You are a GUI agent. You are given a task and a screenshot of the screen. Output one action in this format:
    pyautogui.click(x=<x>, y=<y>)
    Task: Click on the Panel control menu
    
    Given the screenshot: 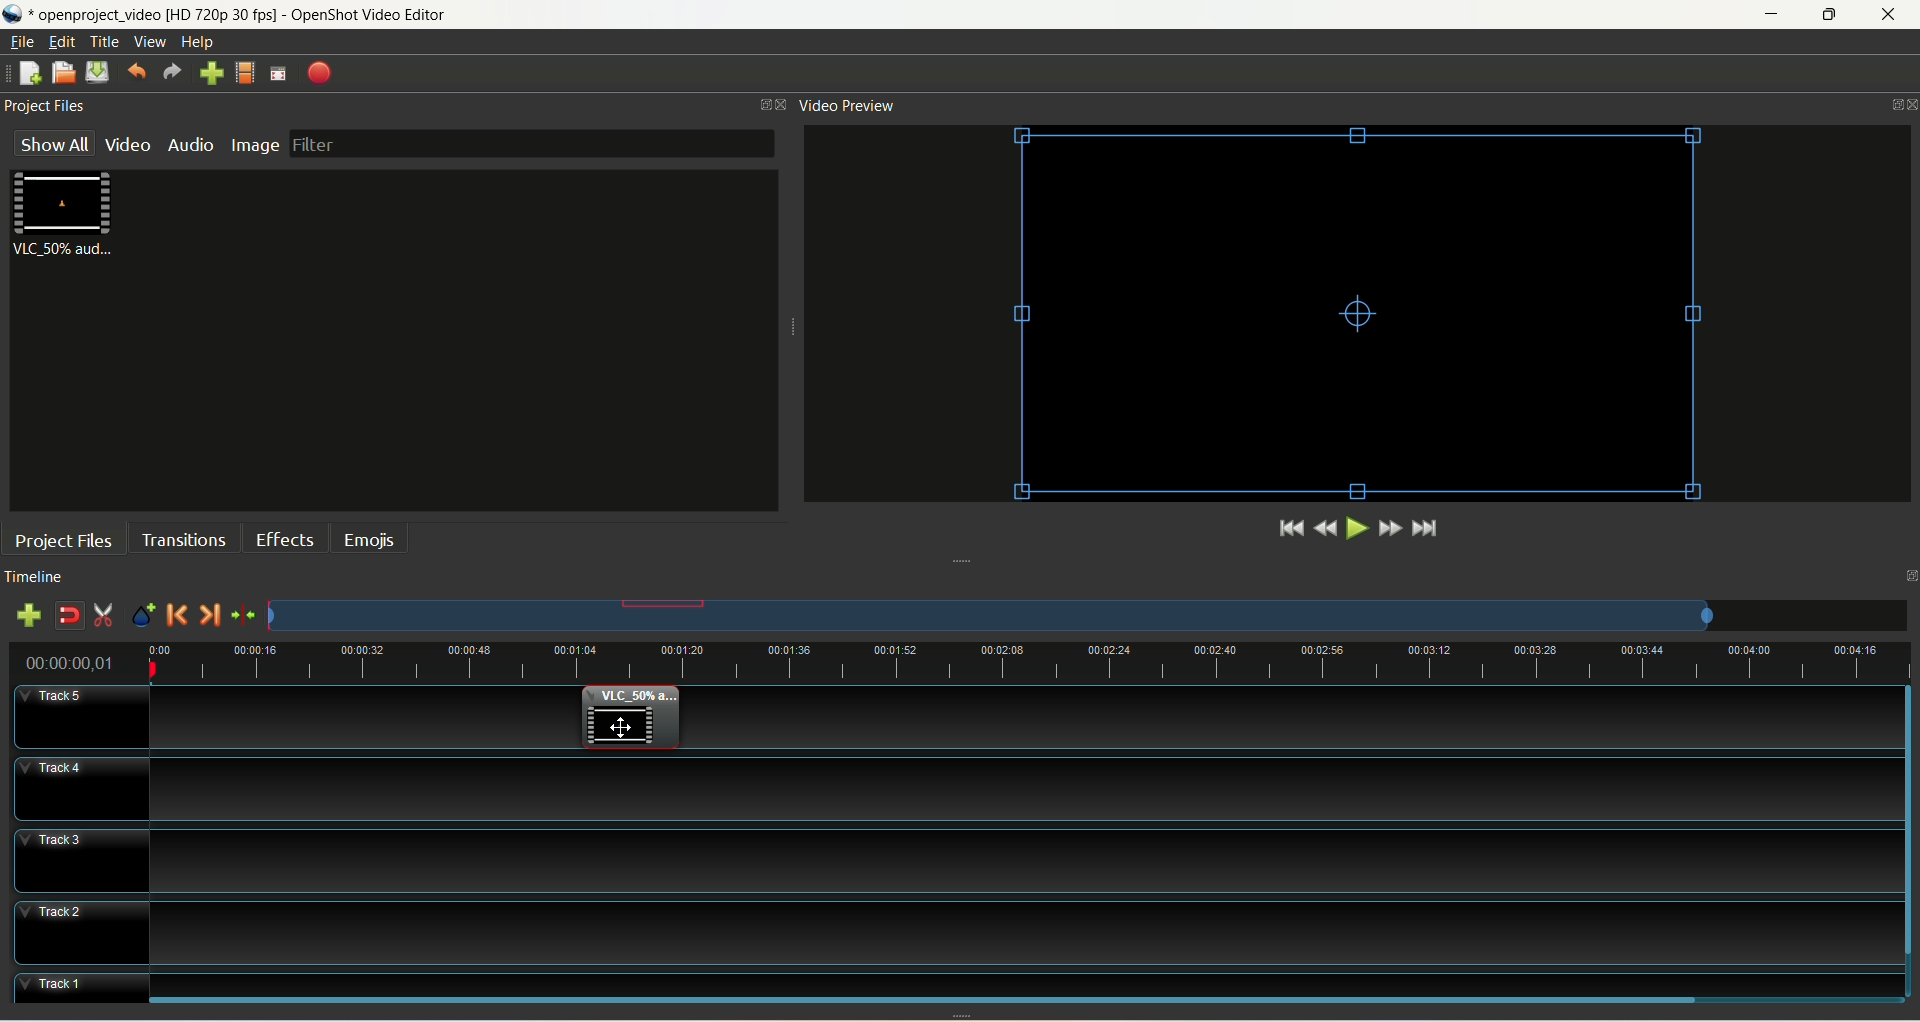 What is the action you would take?
    pyautogui.click(x=1897, y=106)
    